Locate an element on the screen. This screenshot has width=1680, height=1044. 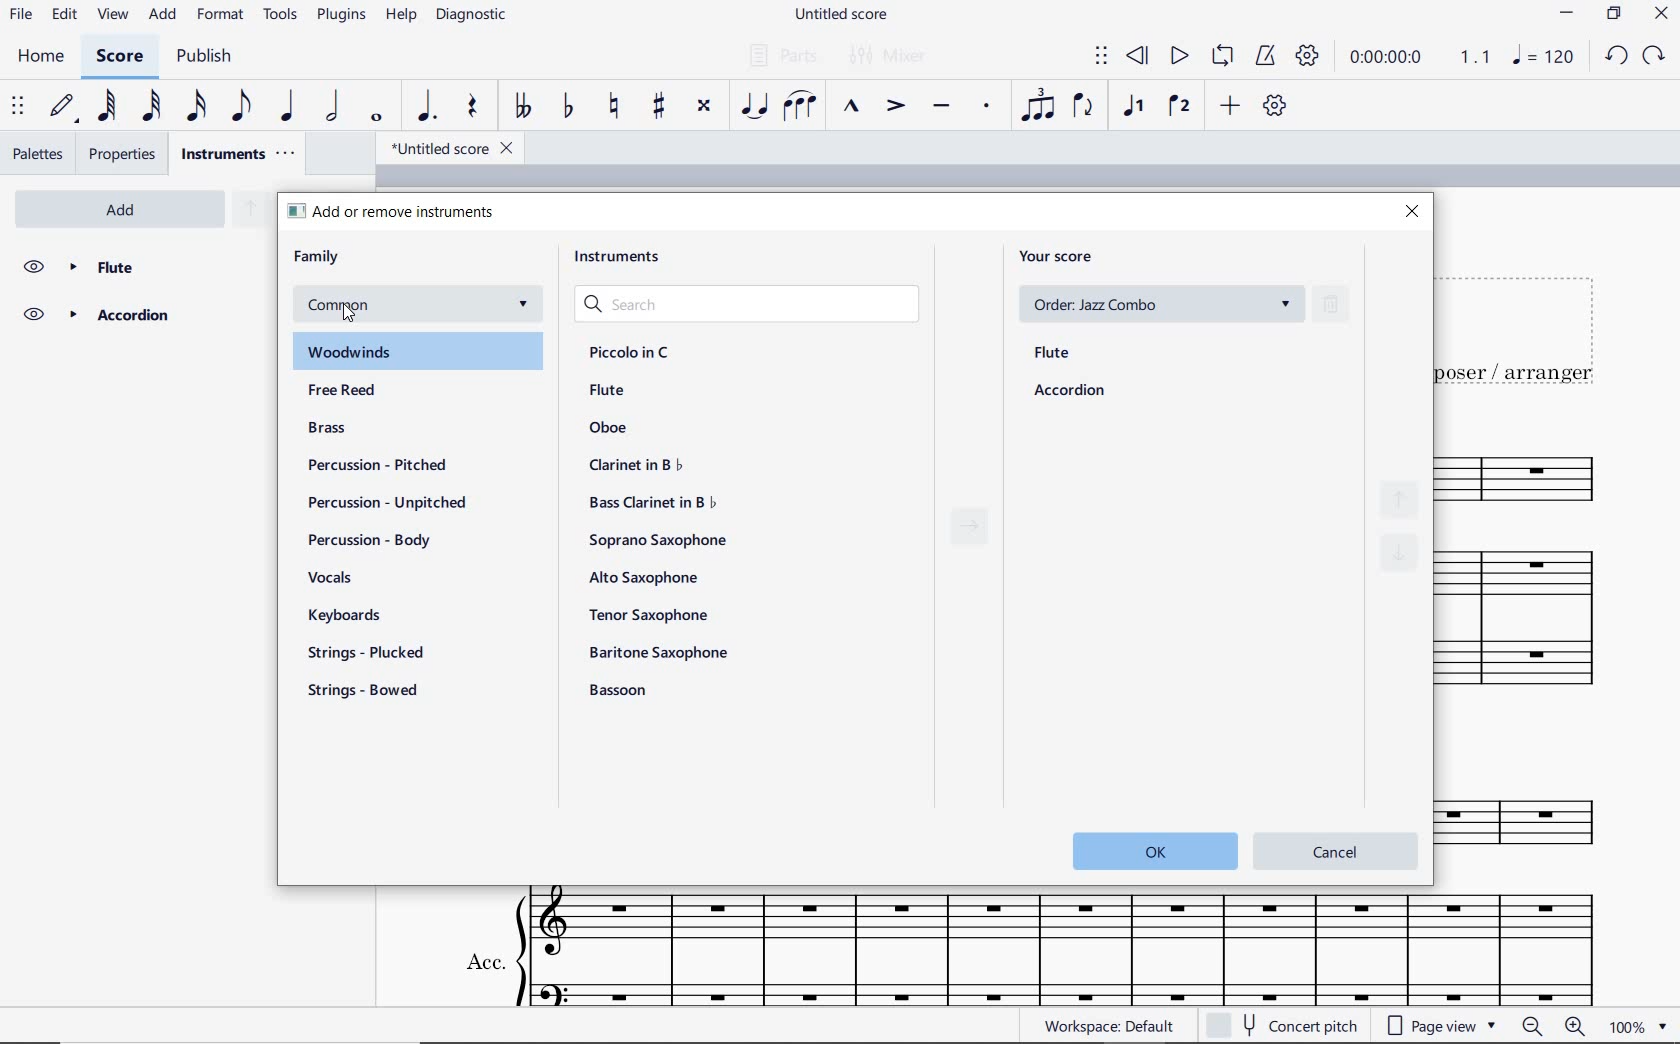
HOME is located at coordinates (41, 59).